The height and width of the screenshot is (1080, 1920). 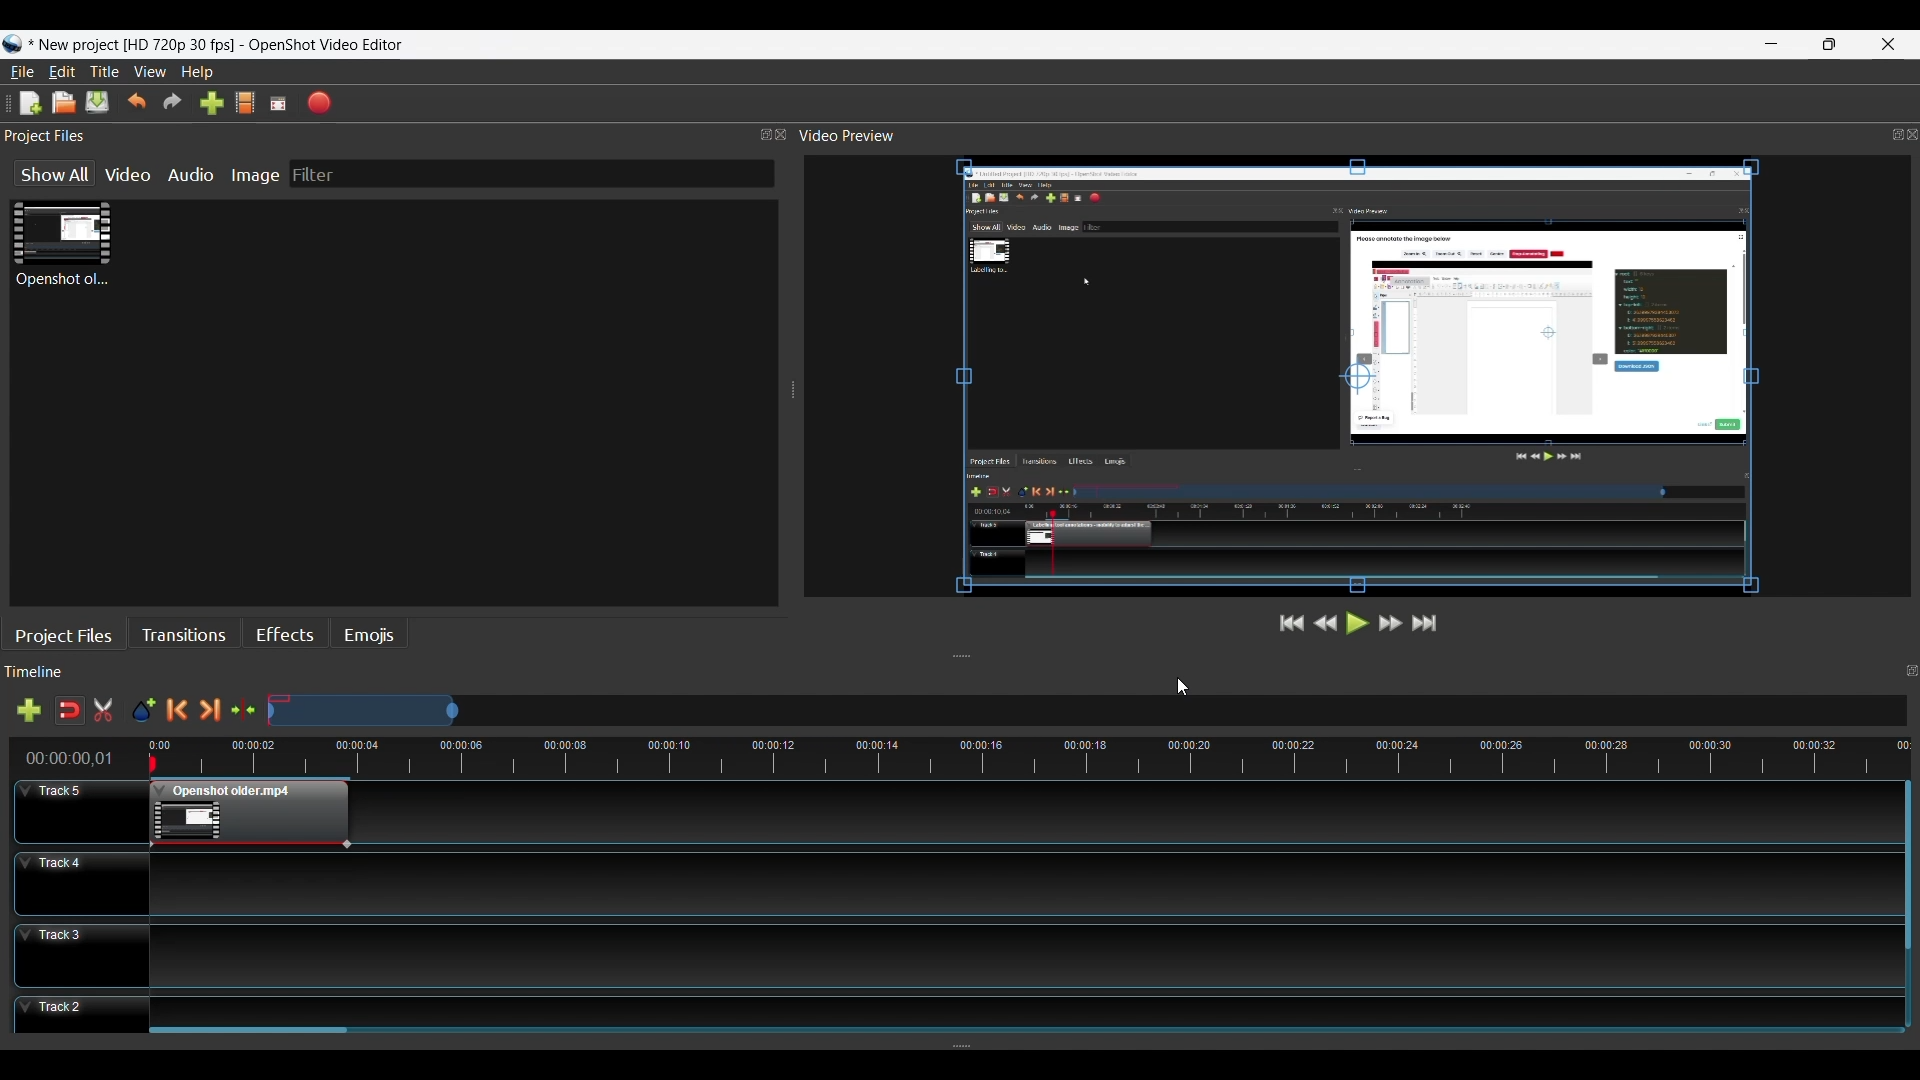 I want to click on Track Panel, so click(x=1022, y=883).